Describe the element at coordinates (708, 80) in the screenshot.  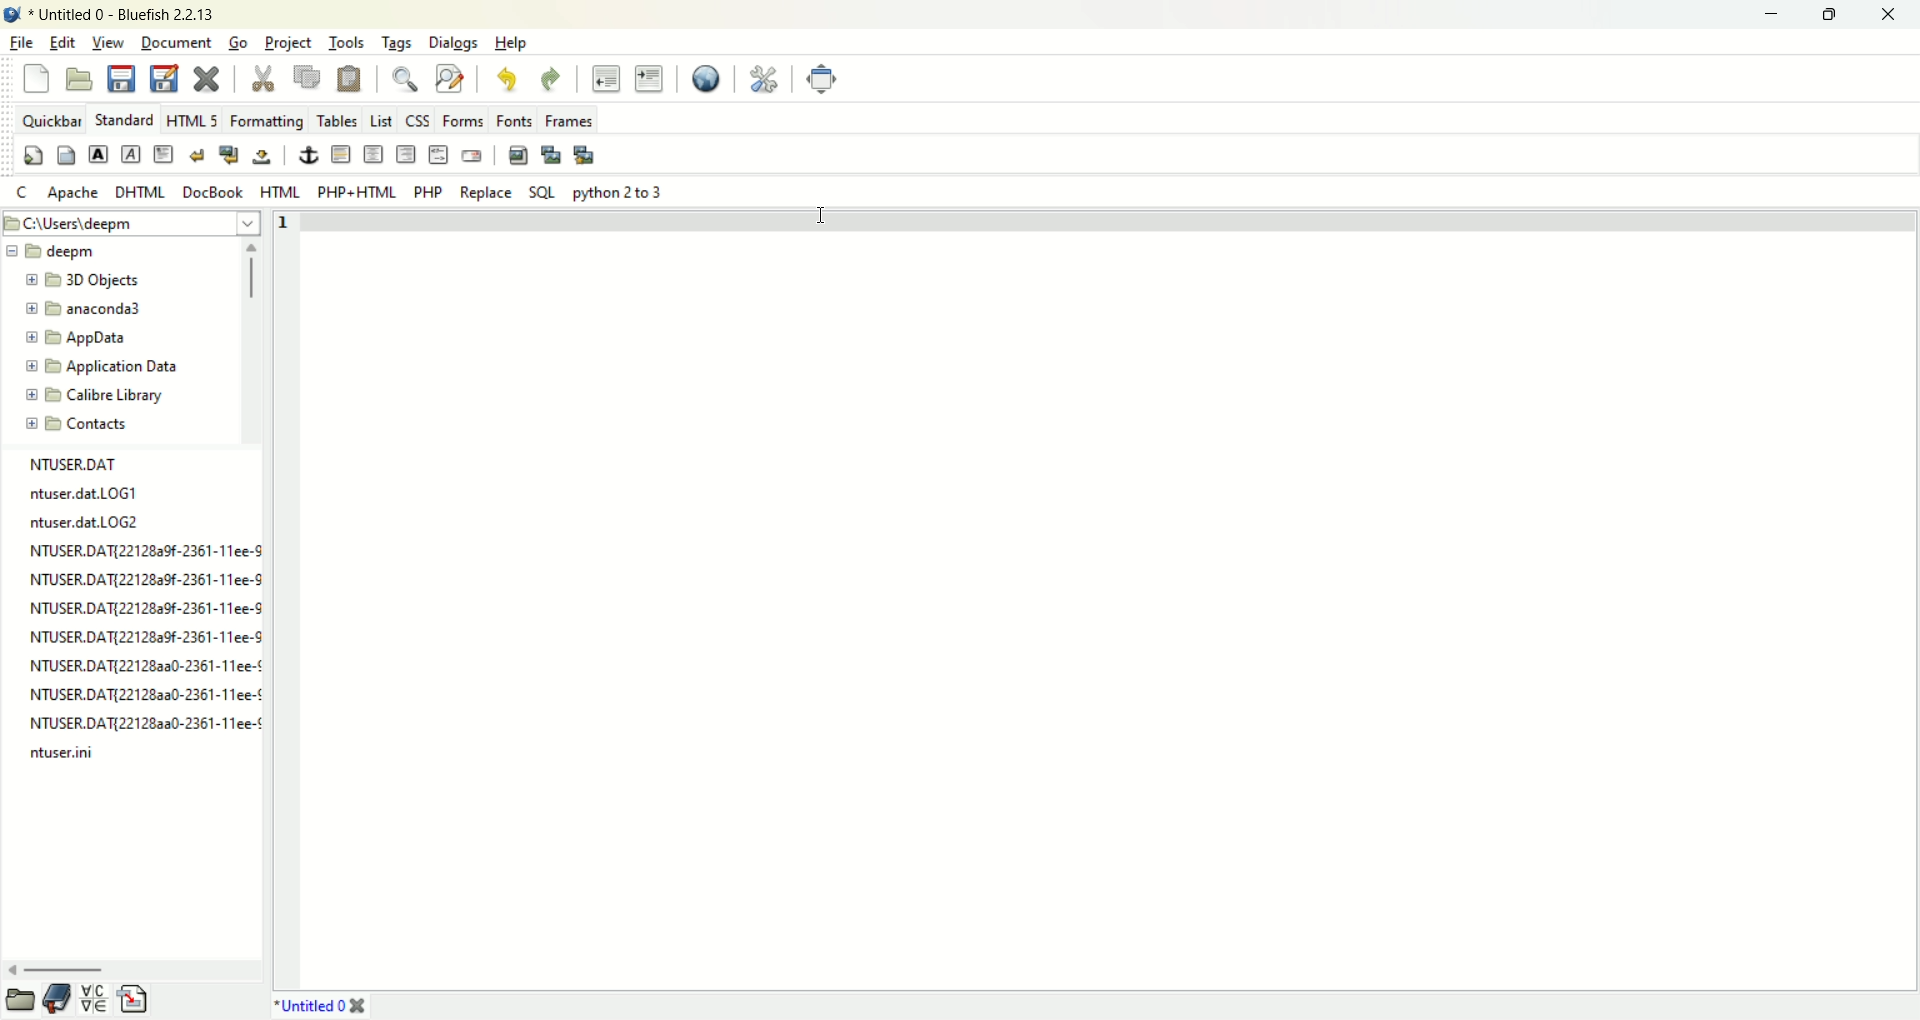
I see `view in browser` at that location.